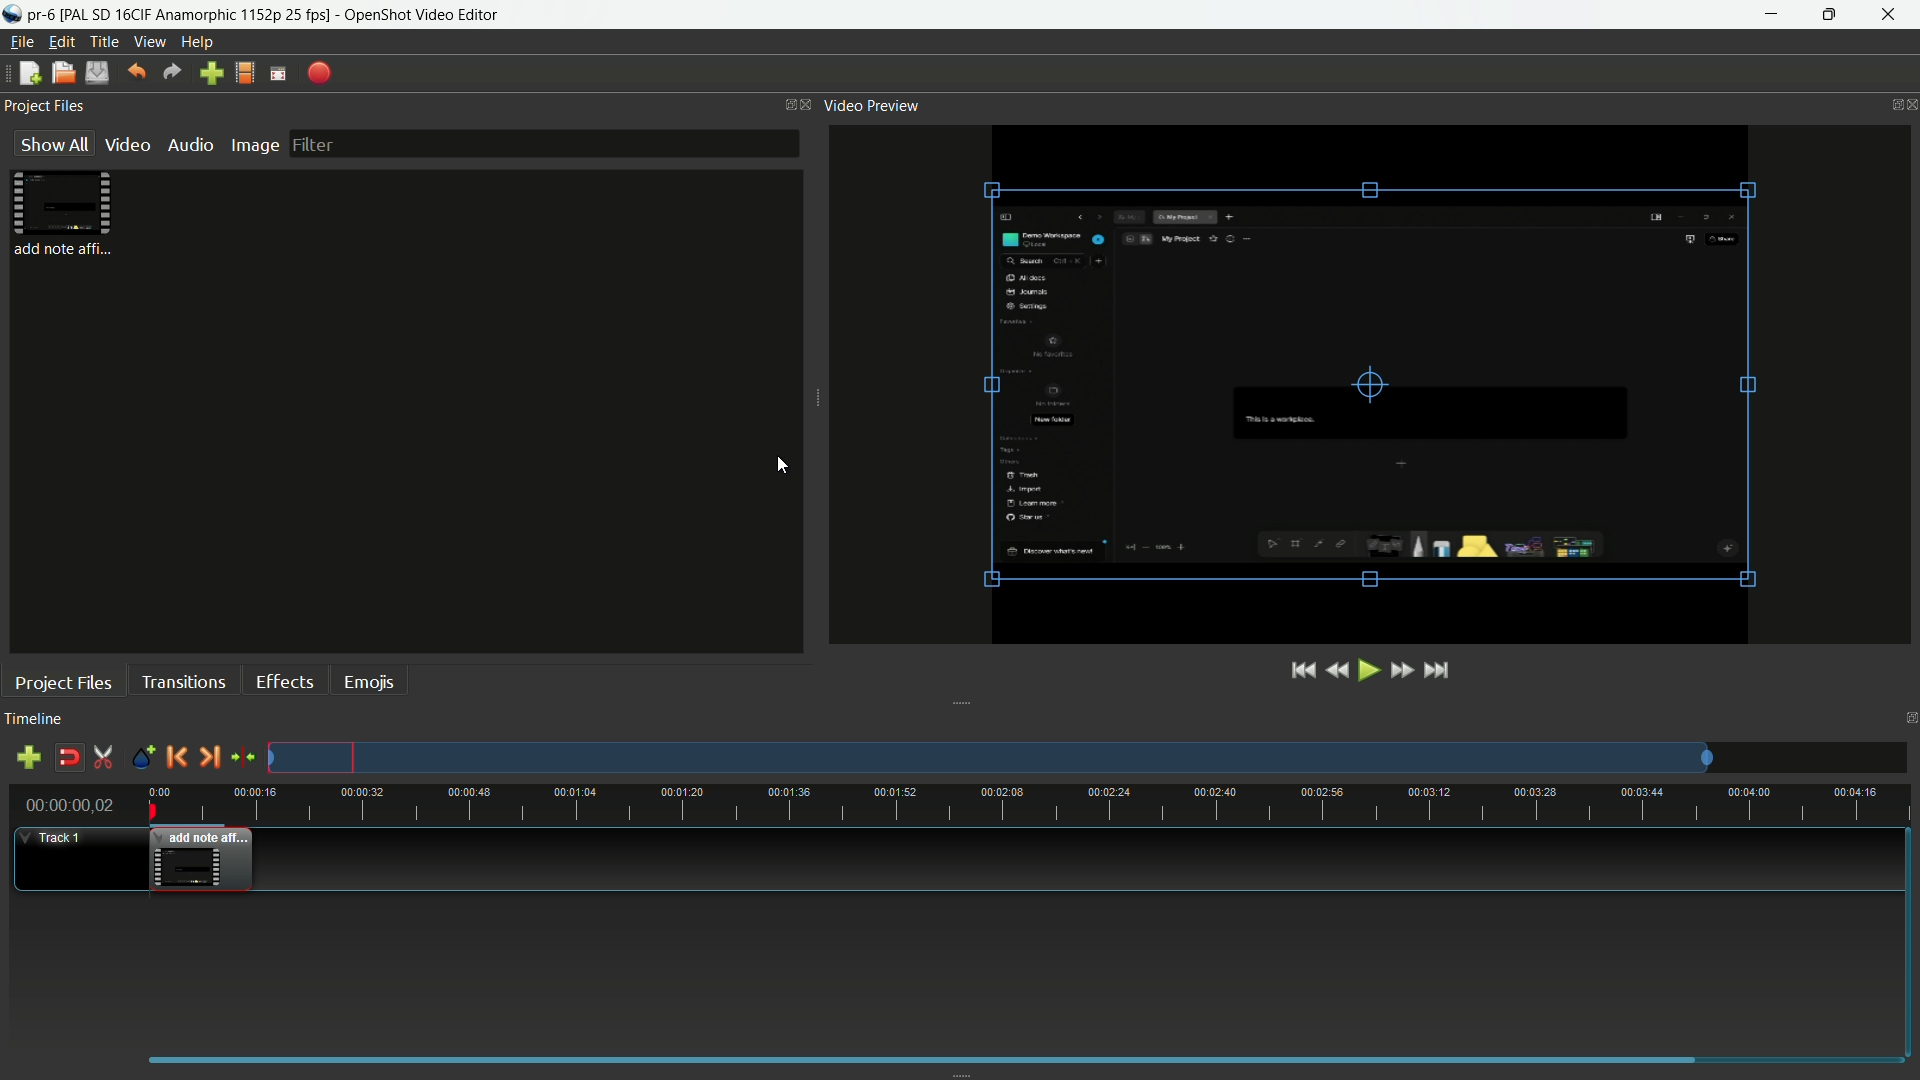 The image size is (1920, 1080). What do you see at coordinates (62, 44) in the screenshot?
I see `edit menu` at bounding box center [62, 44].